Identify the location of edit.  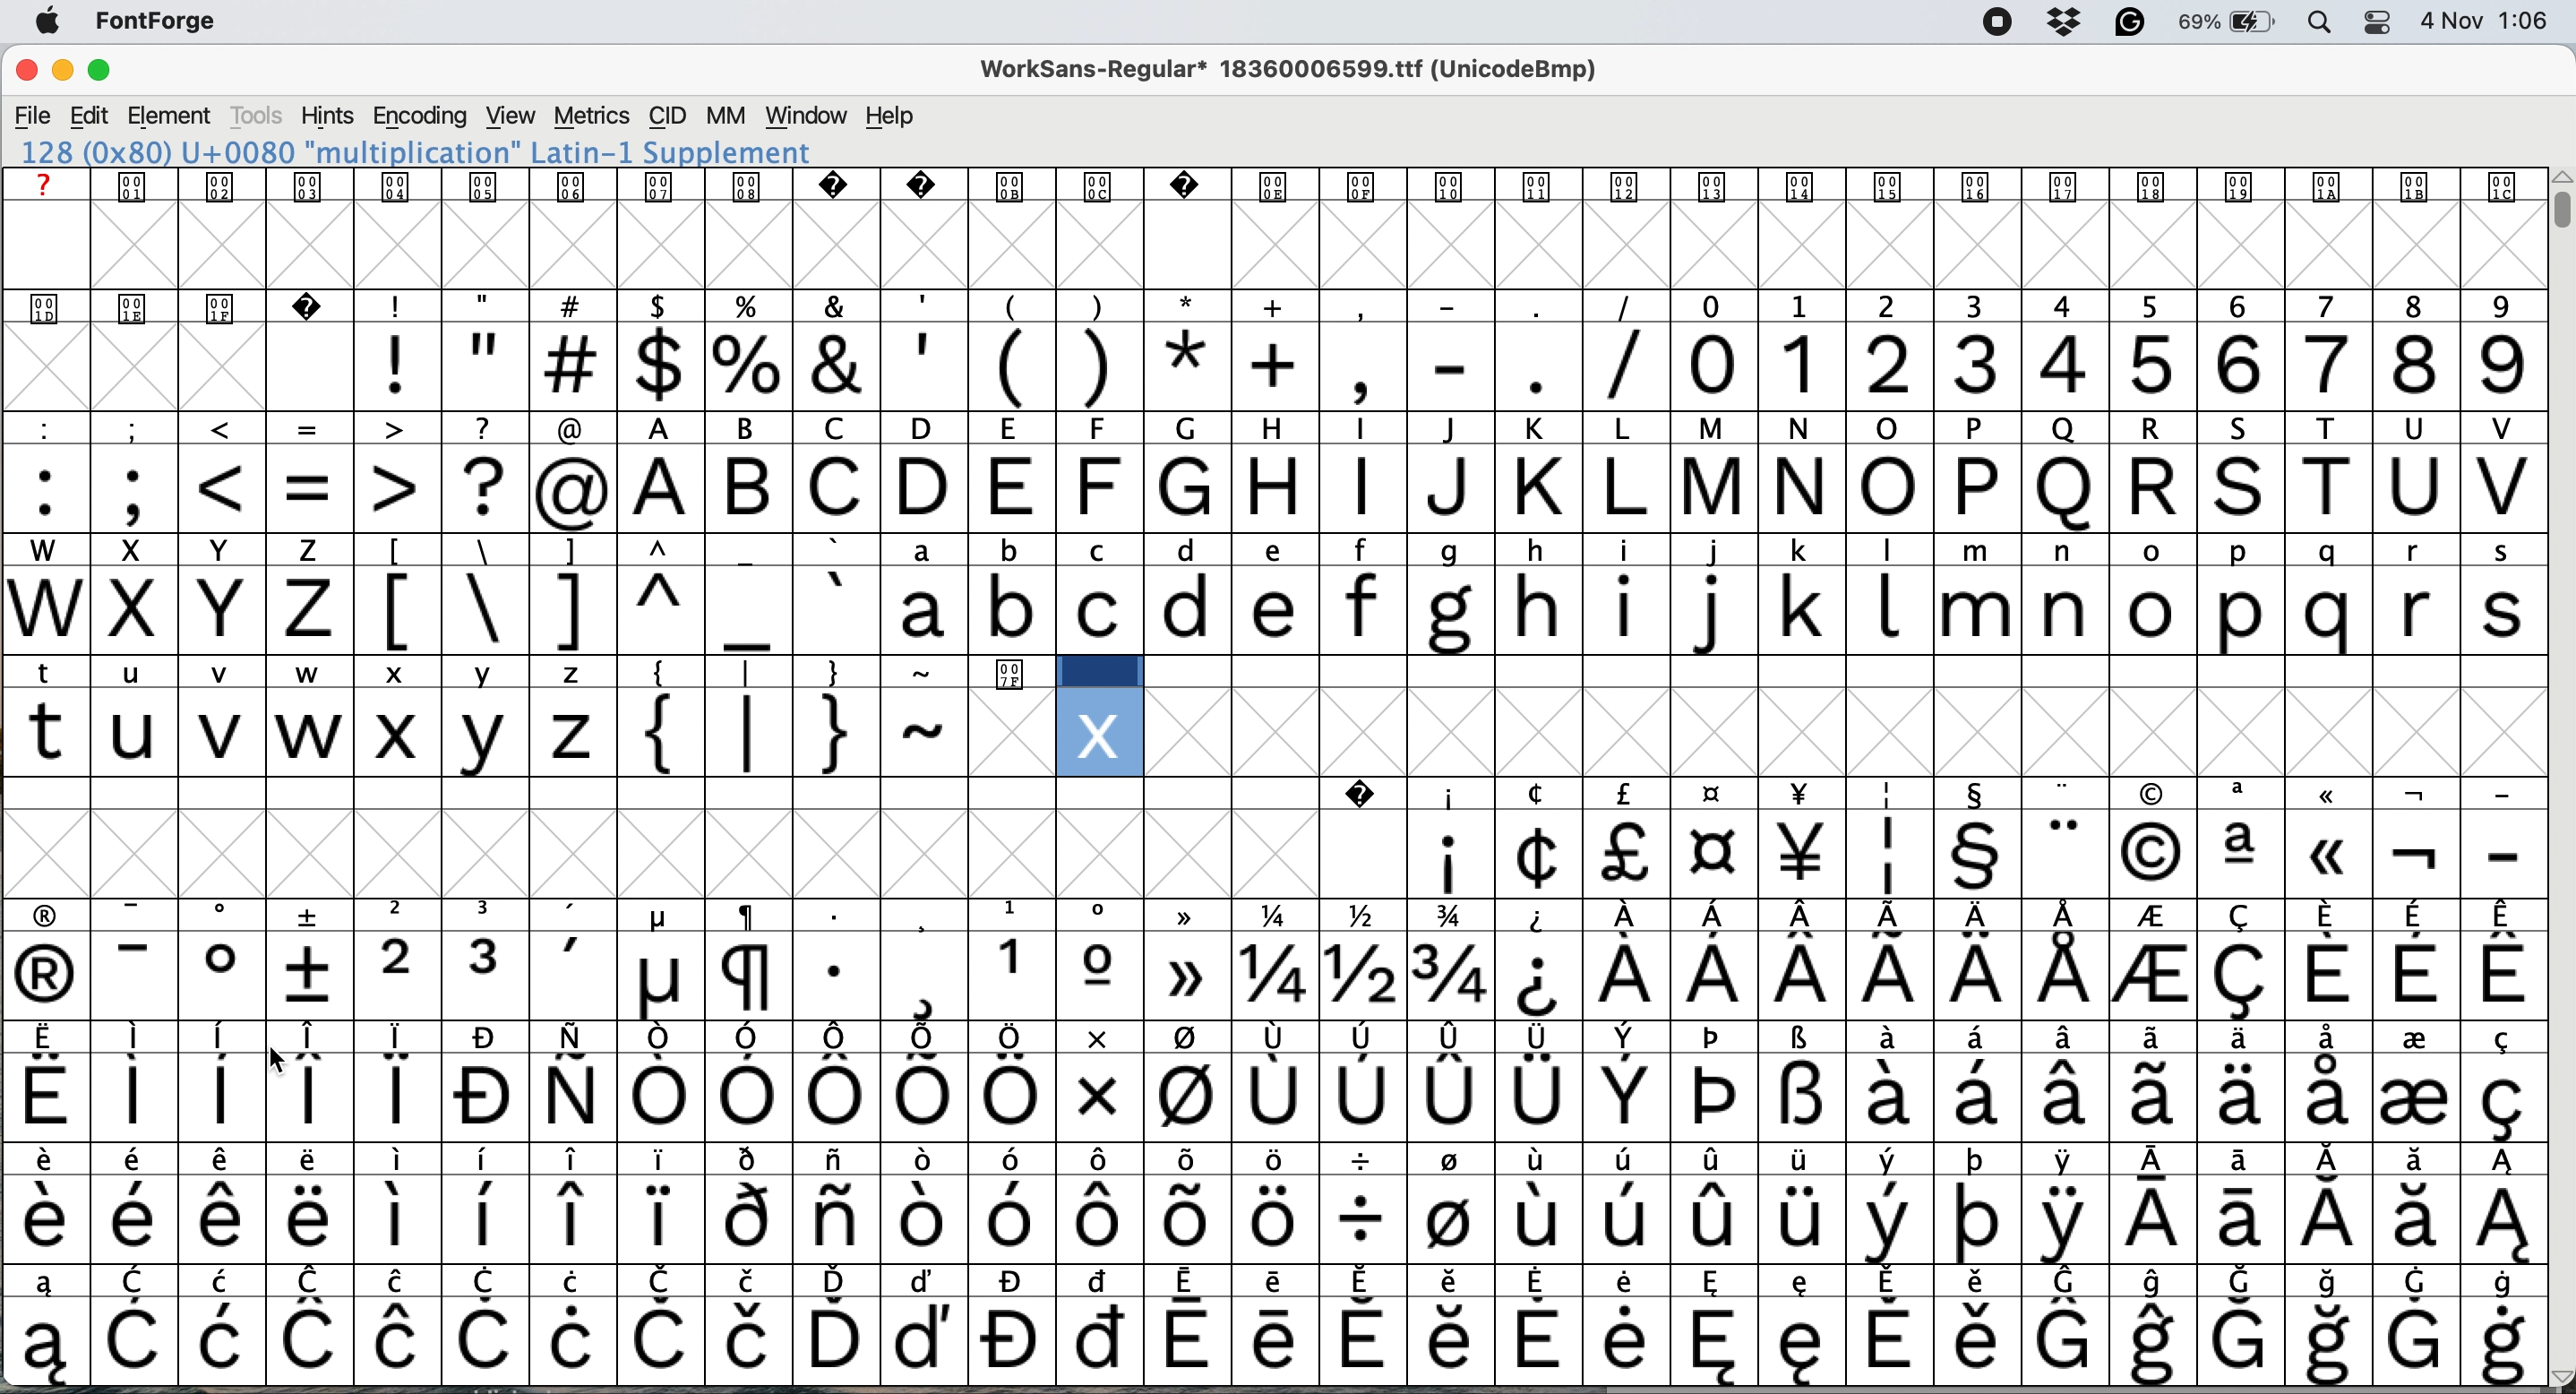
(92, 115).